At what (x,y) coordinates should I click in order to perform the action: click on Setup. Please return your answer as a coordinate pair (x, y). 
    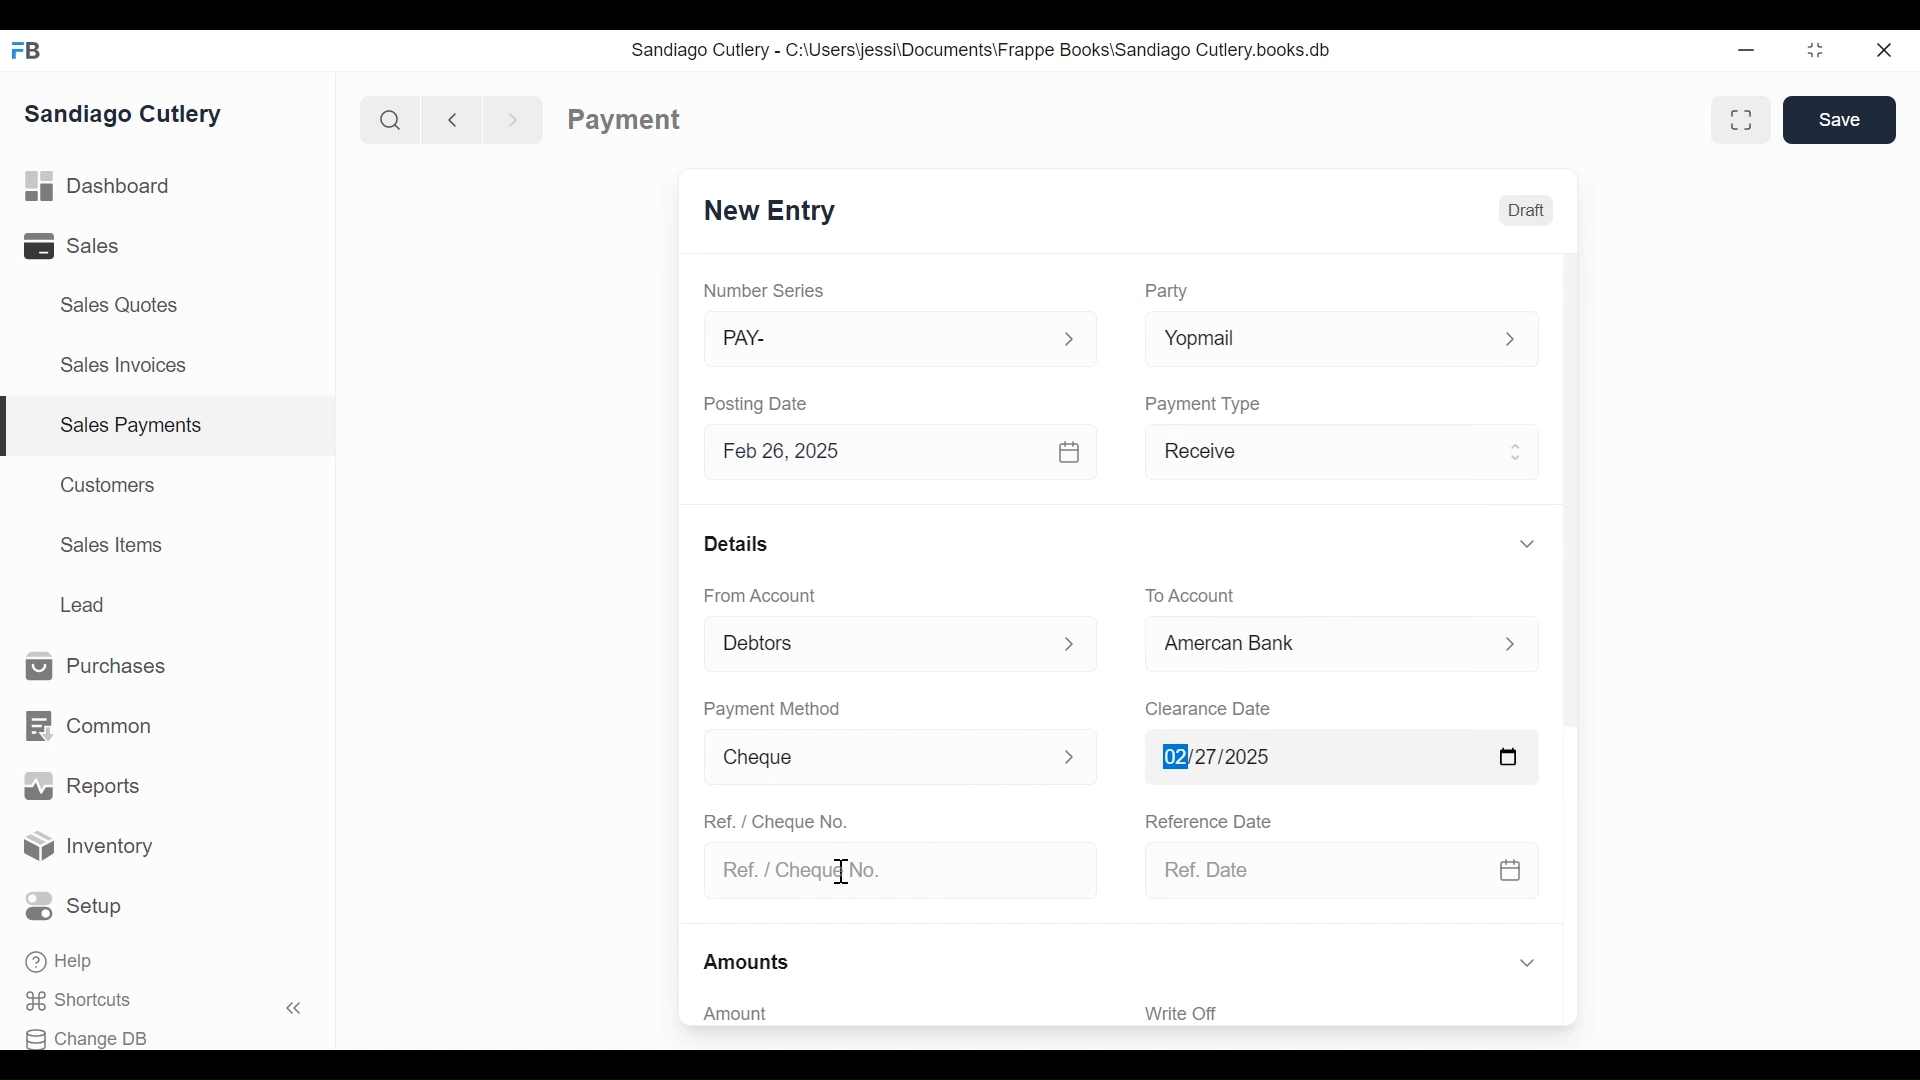
    Looking at the image, I should click on (79, 907).